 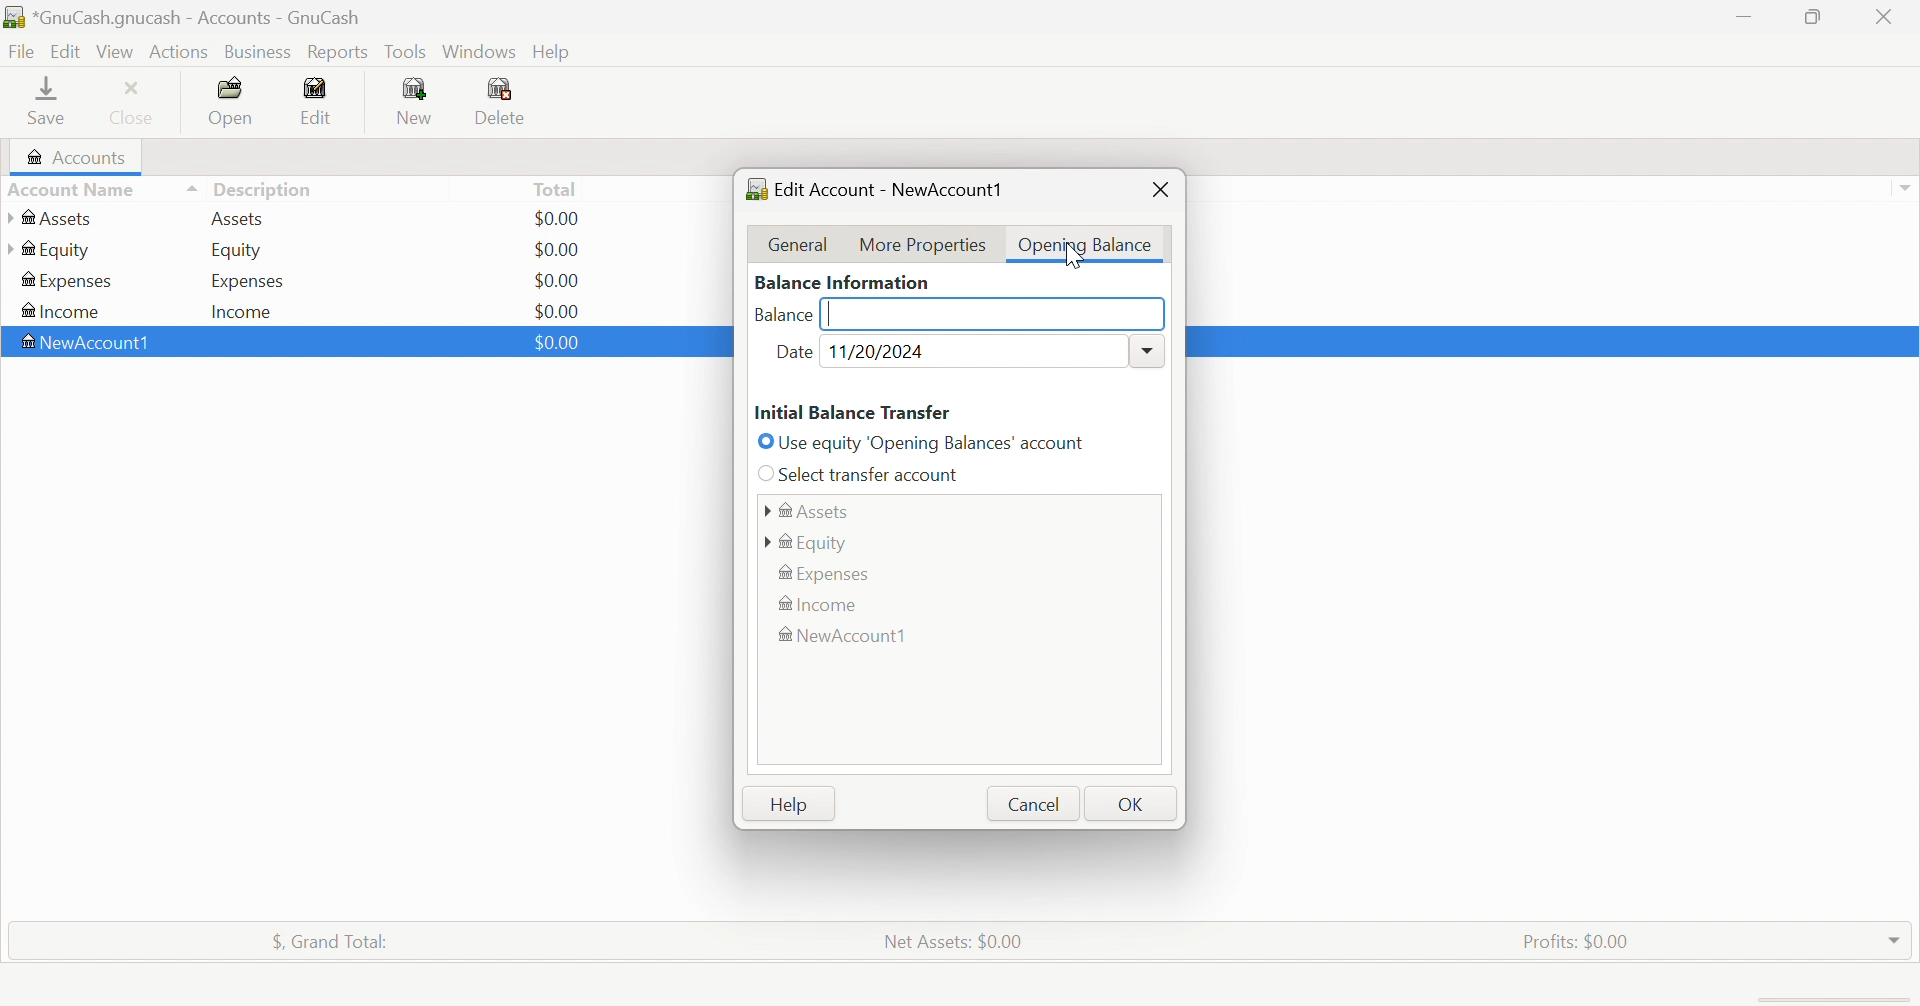 What do you see at coordinates (555, 343) in the screenshot?
I see `$0.00` at bounding box center [555, 343].